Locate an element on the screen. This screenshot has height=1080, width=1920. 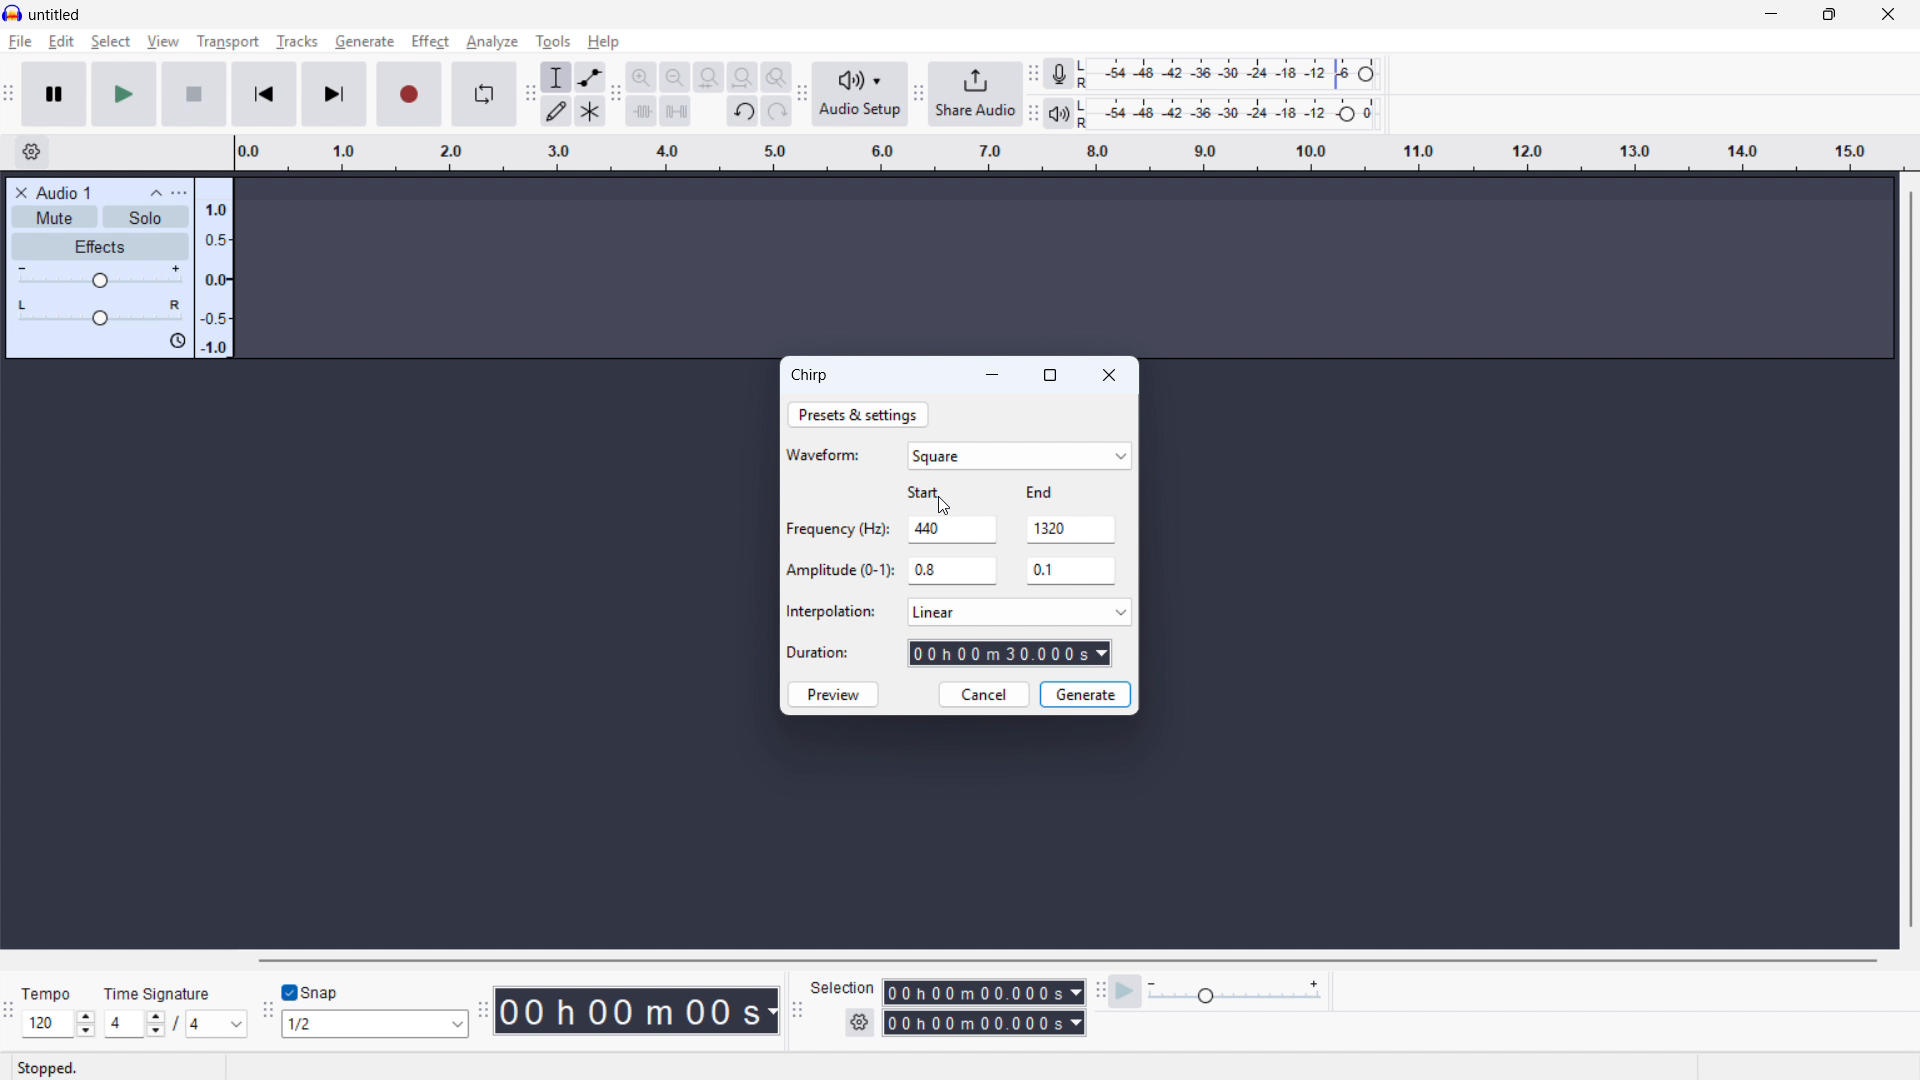
Audio 1 is located at coordinates (64, 192).